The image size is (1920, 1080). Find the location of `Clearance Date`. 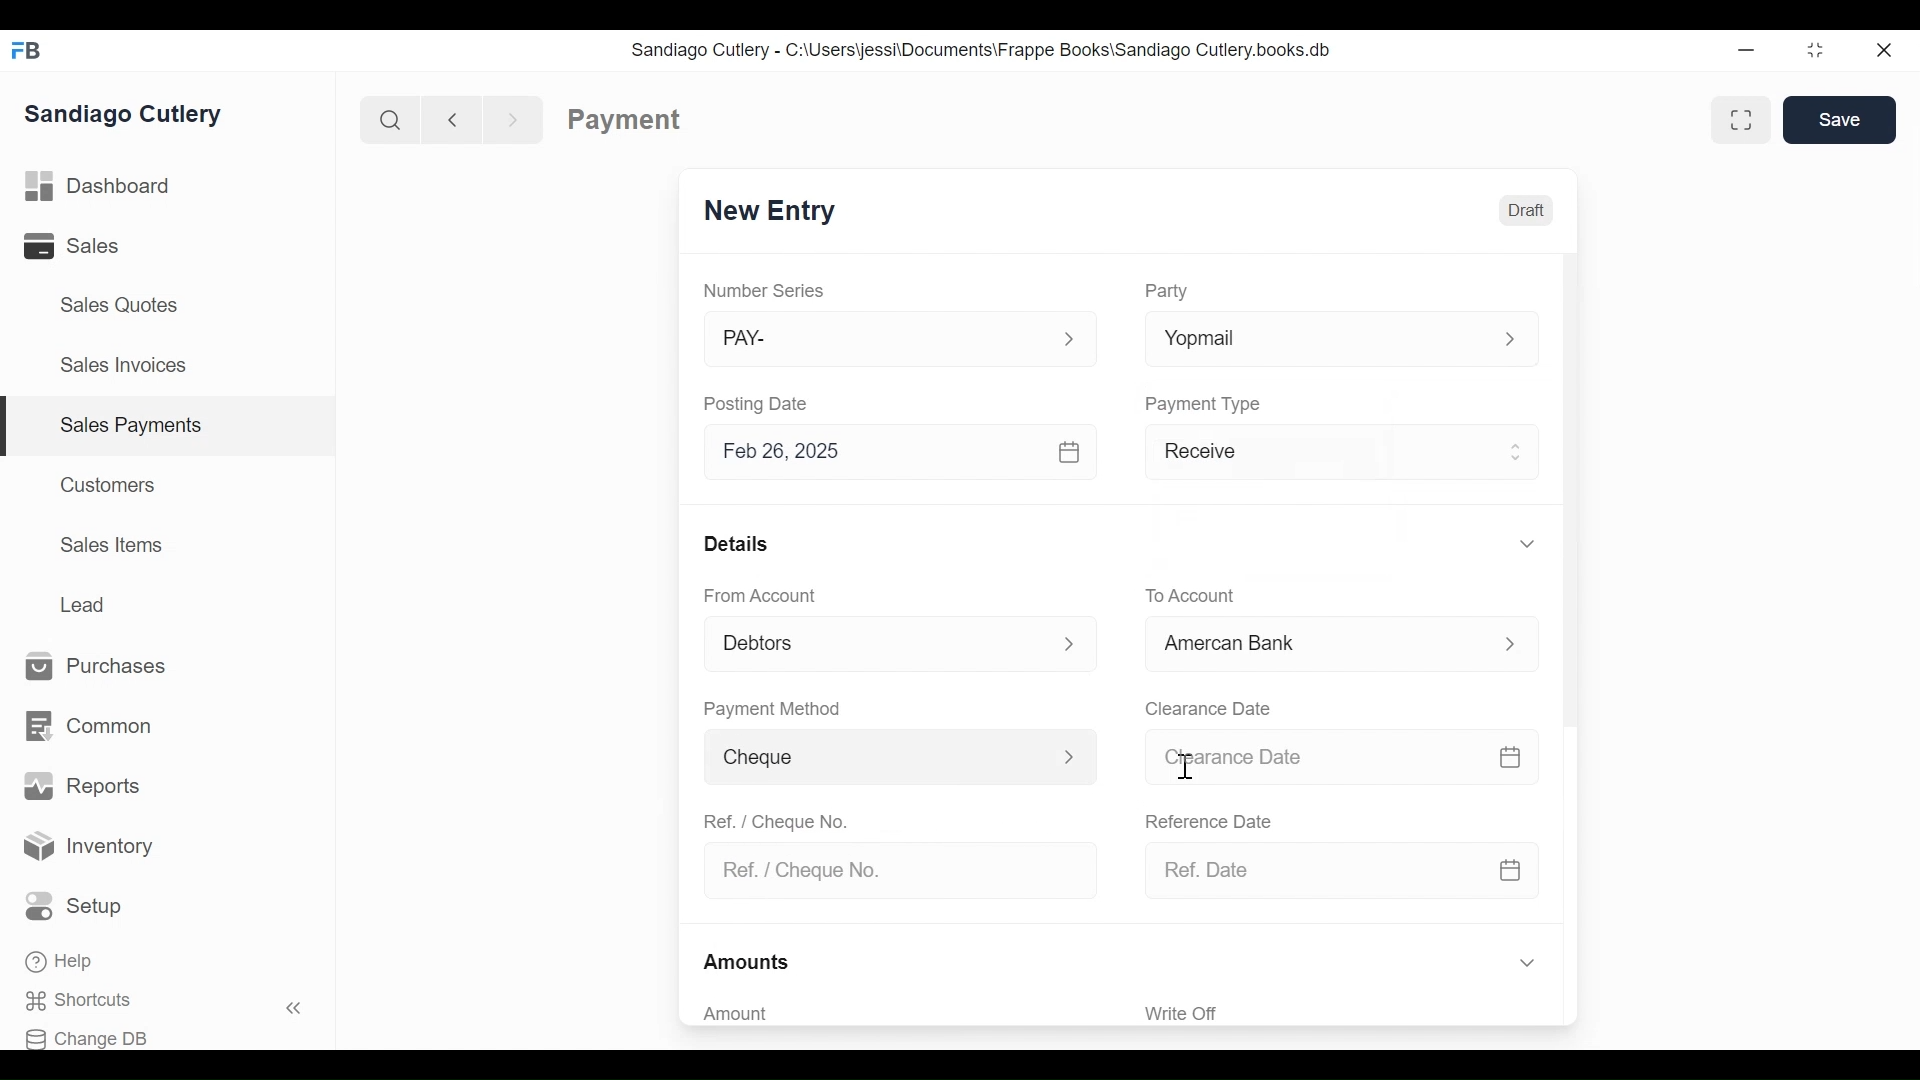

Clearance Date is located at coordinates (1313, 758).